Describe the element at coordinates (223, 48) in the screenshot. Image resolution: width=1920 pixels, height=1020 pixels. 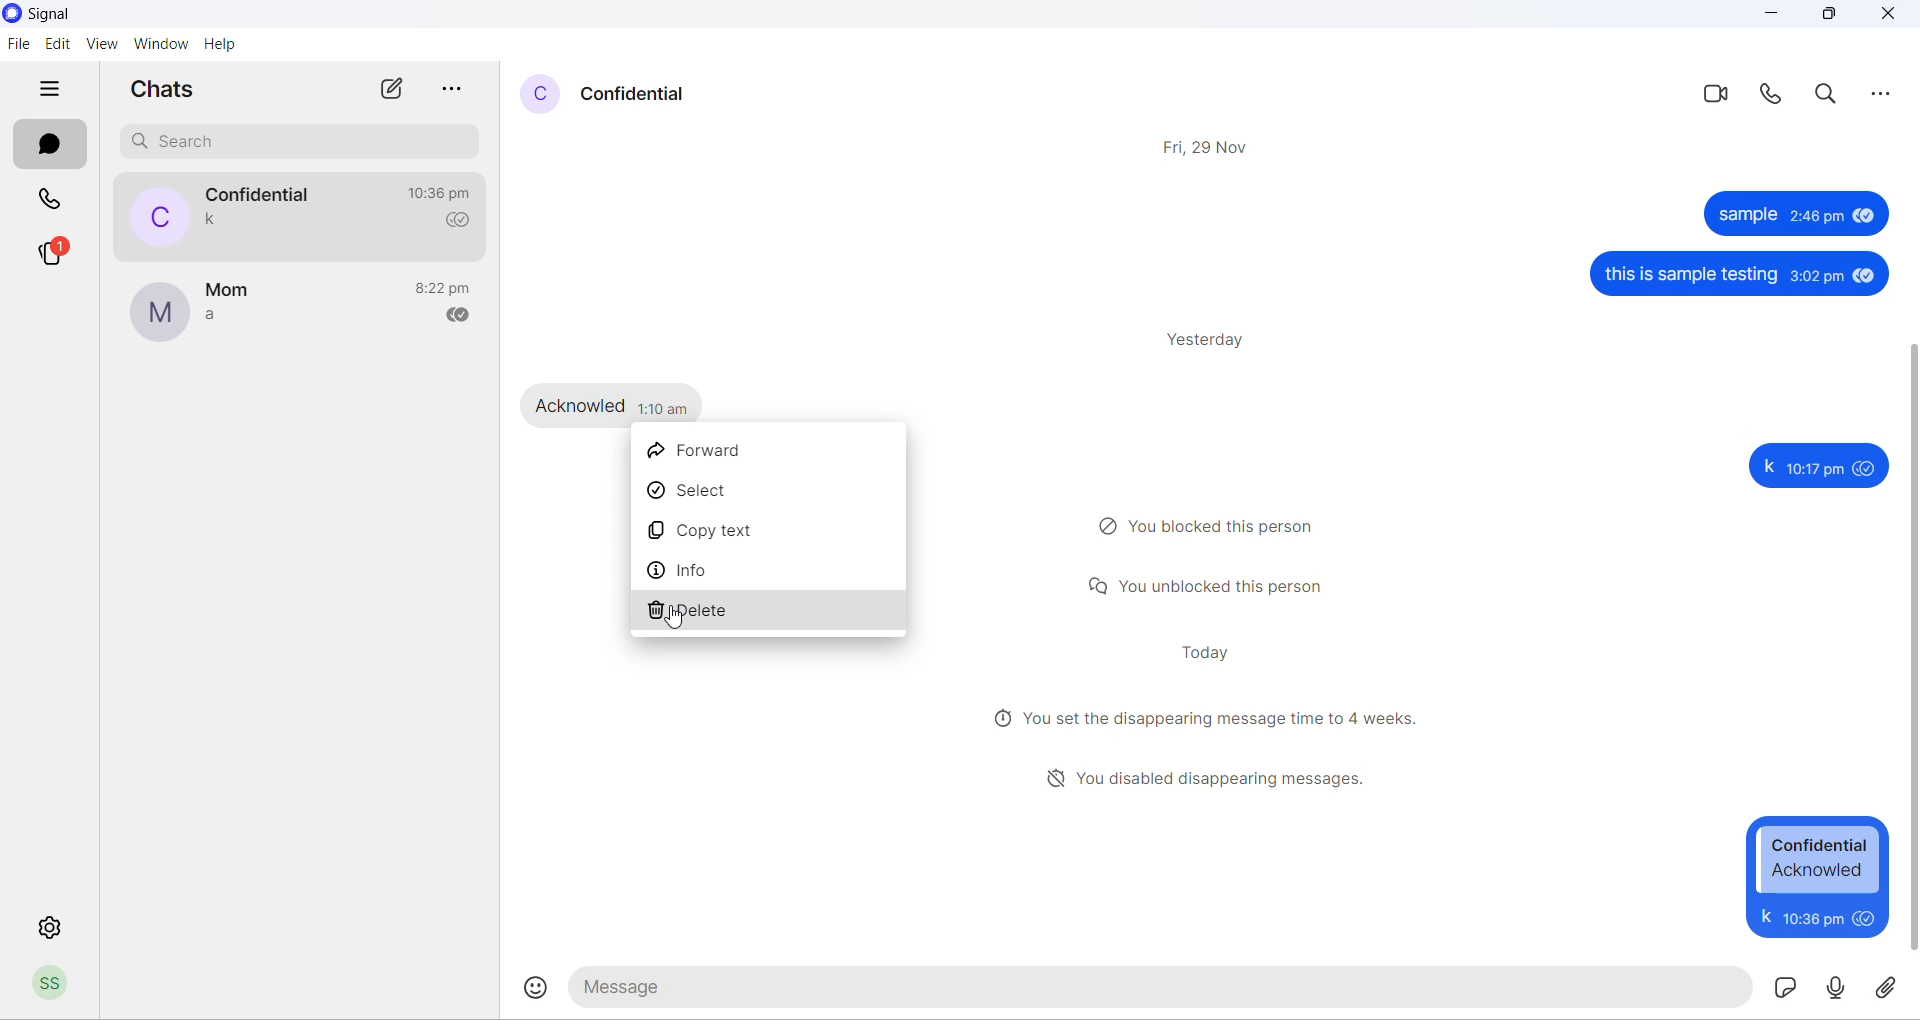
I see `help` at that location.